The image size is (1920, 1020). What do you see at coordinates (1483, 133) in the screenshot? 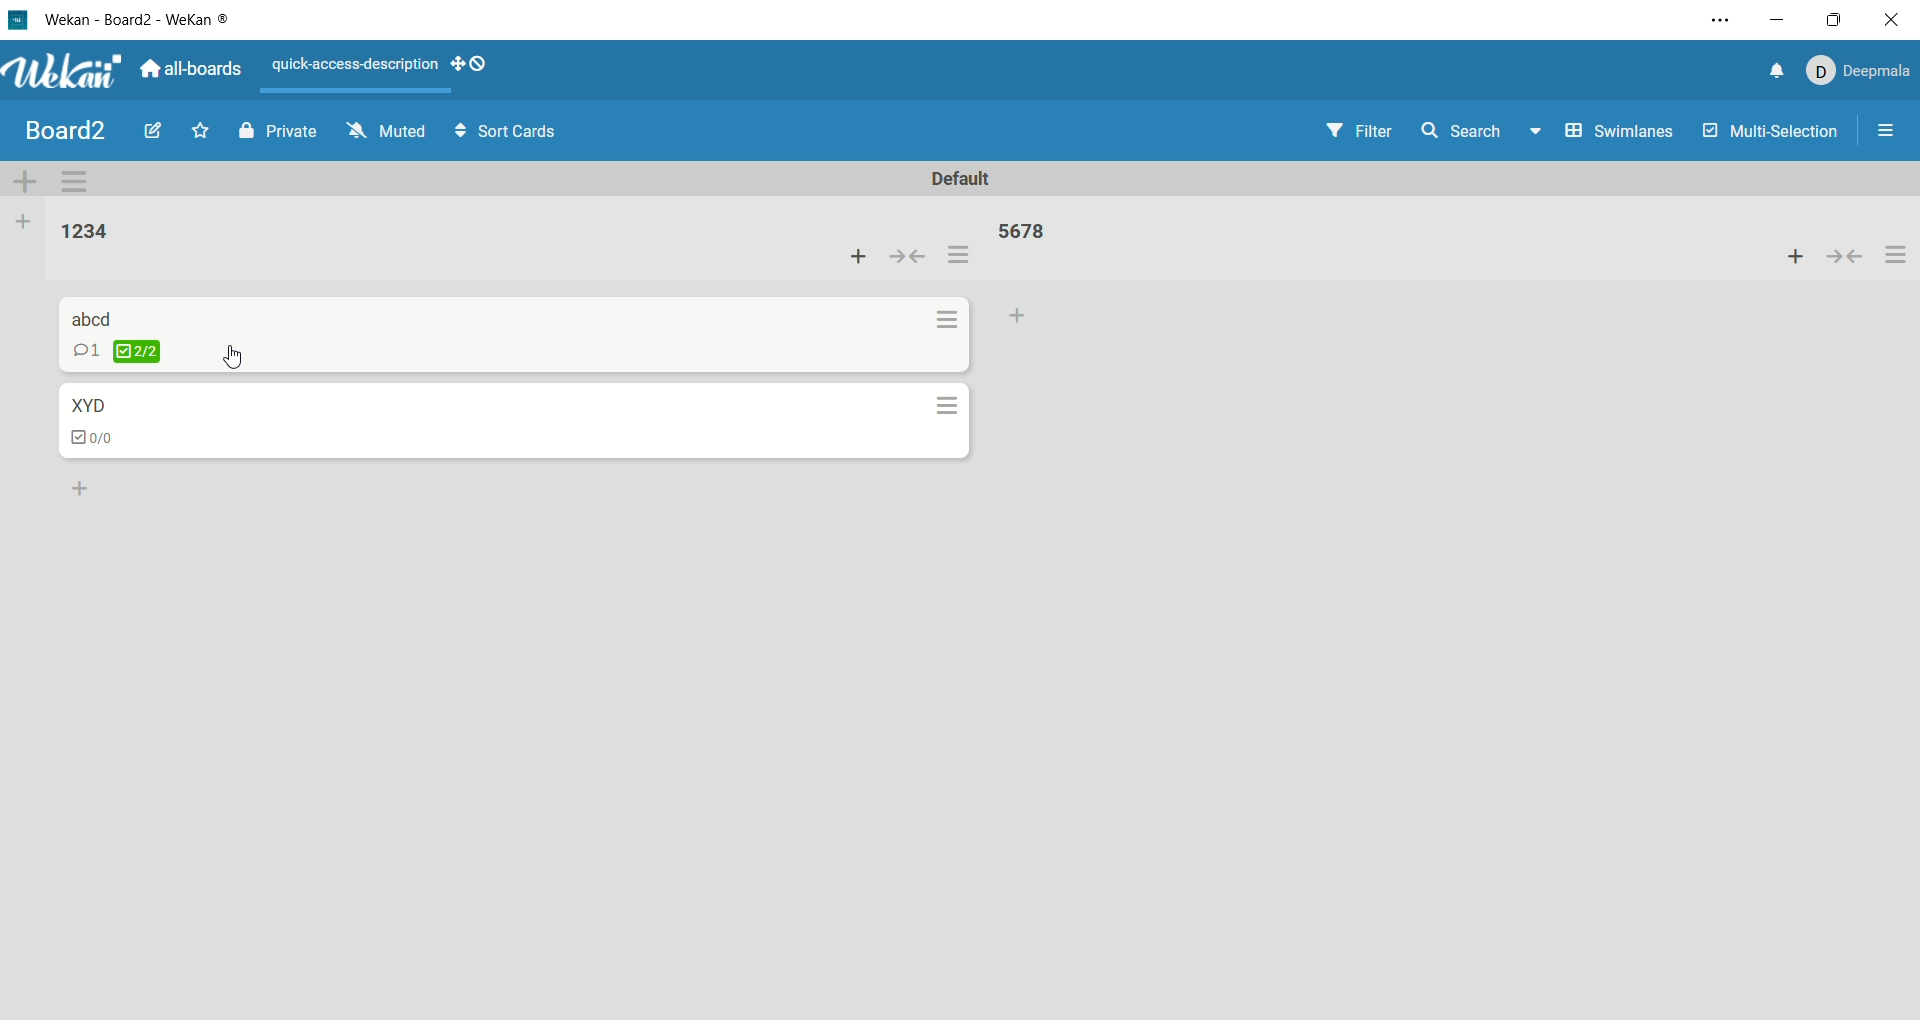
I see `search` at bounding box center [1483, 133].